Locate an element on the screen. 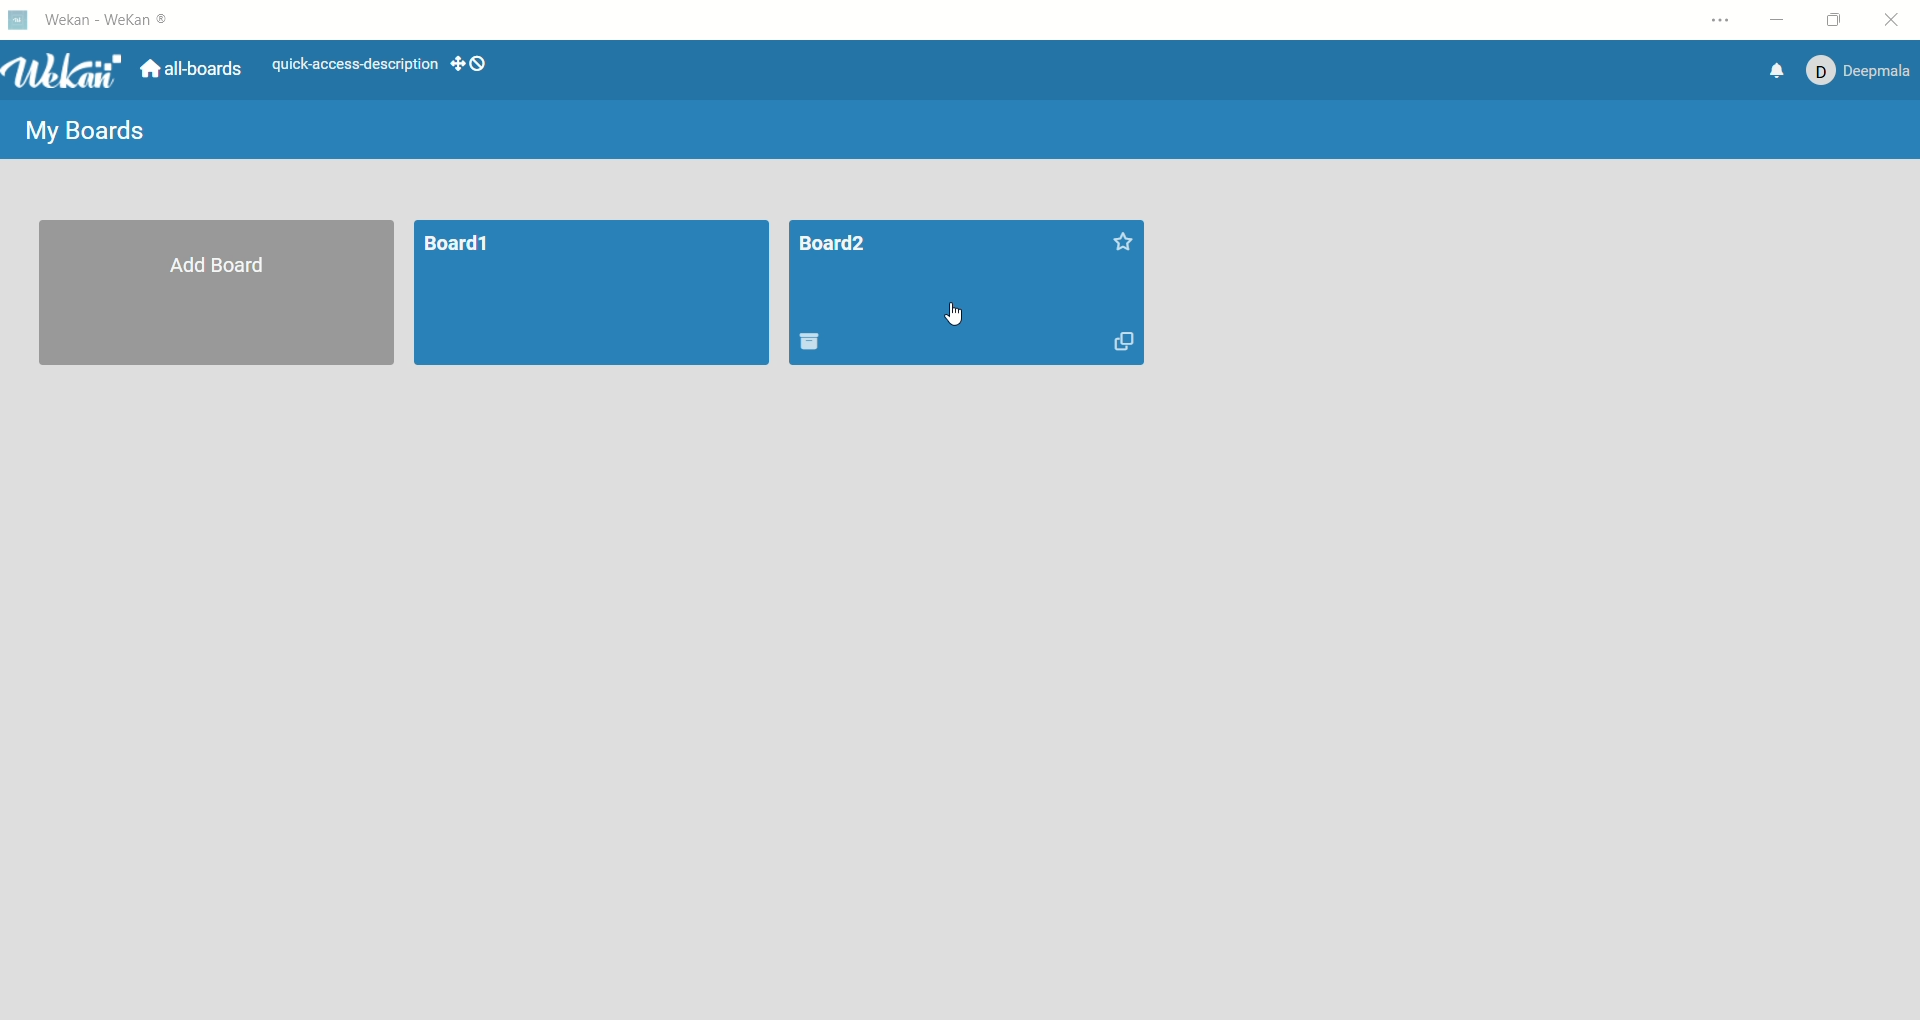 This screenshot has width=1920, height=1020. wekan is located at coordinates (68, 71).